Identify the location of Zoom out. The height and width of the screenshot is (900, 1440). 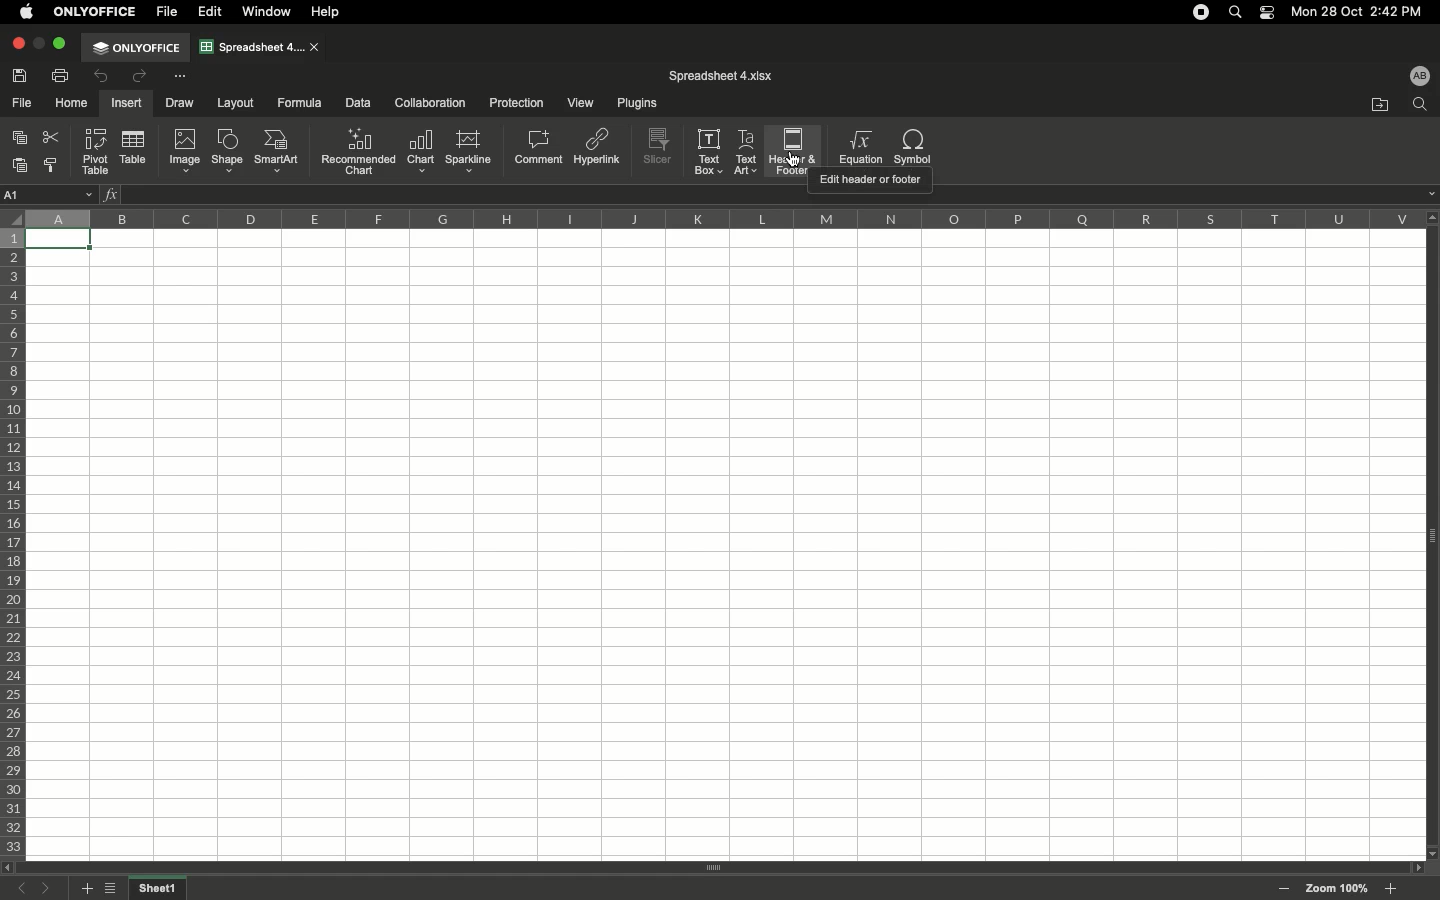
(1285, 890).